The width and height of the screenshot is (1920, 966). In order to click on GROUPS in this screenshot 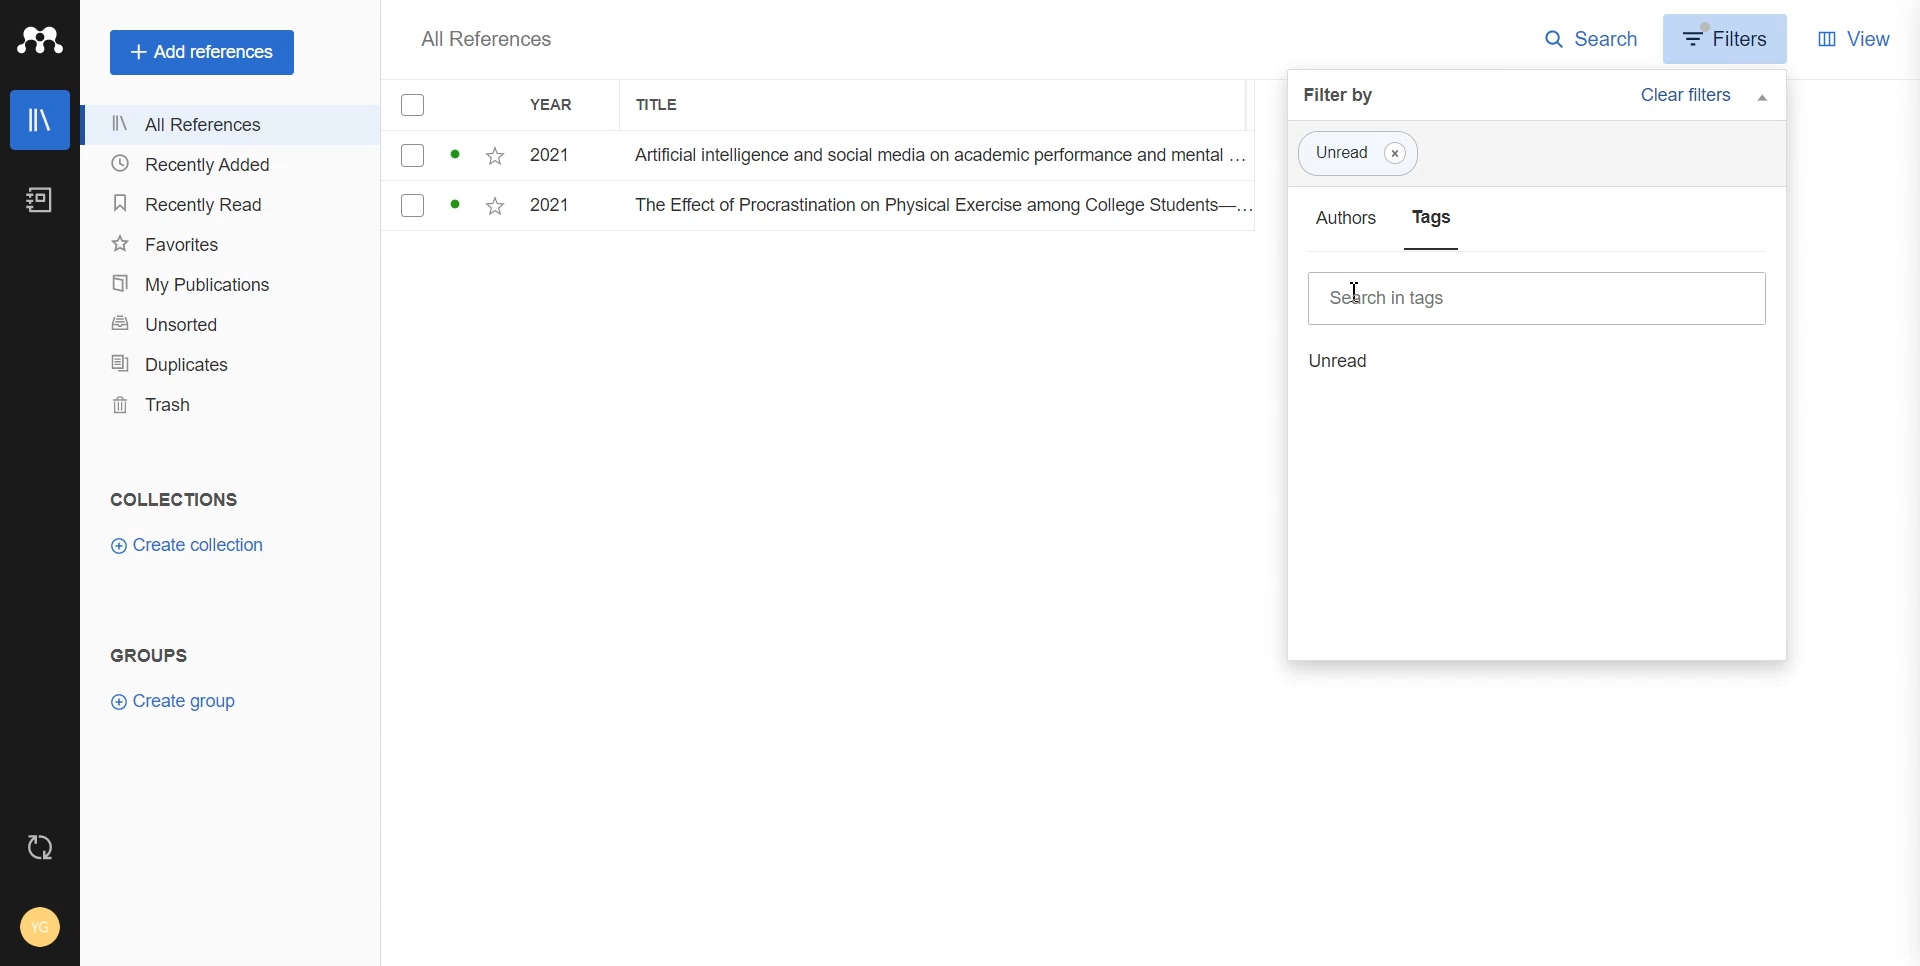, I will do `click(148, 653)`.